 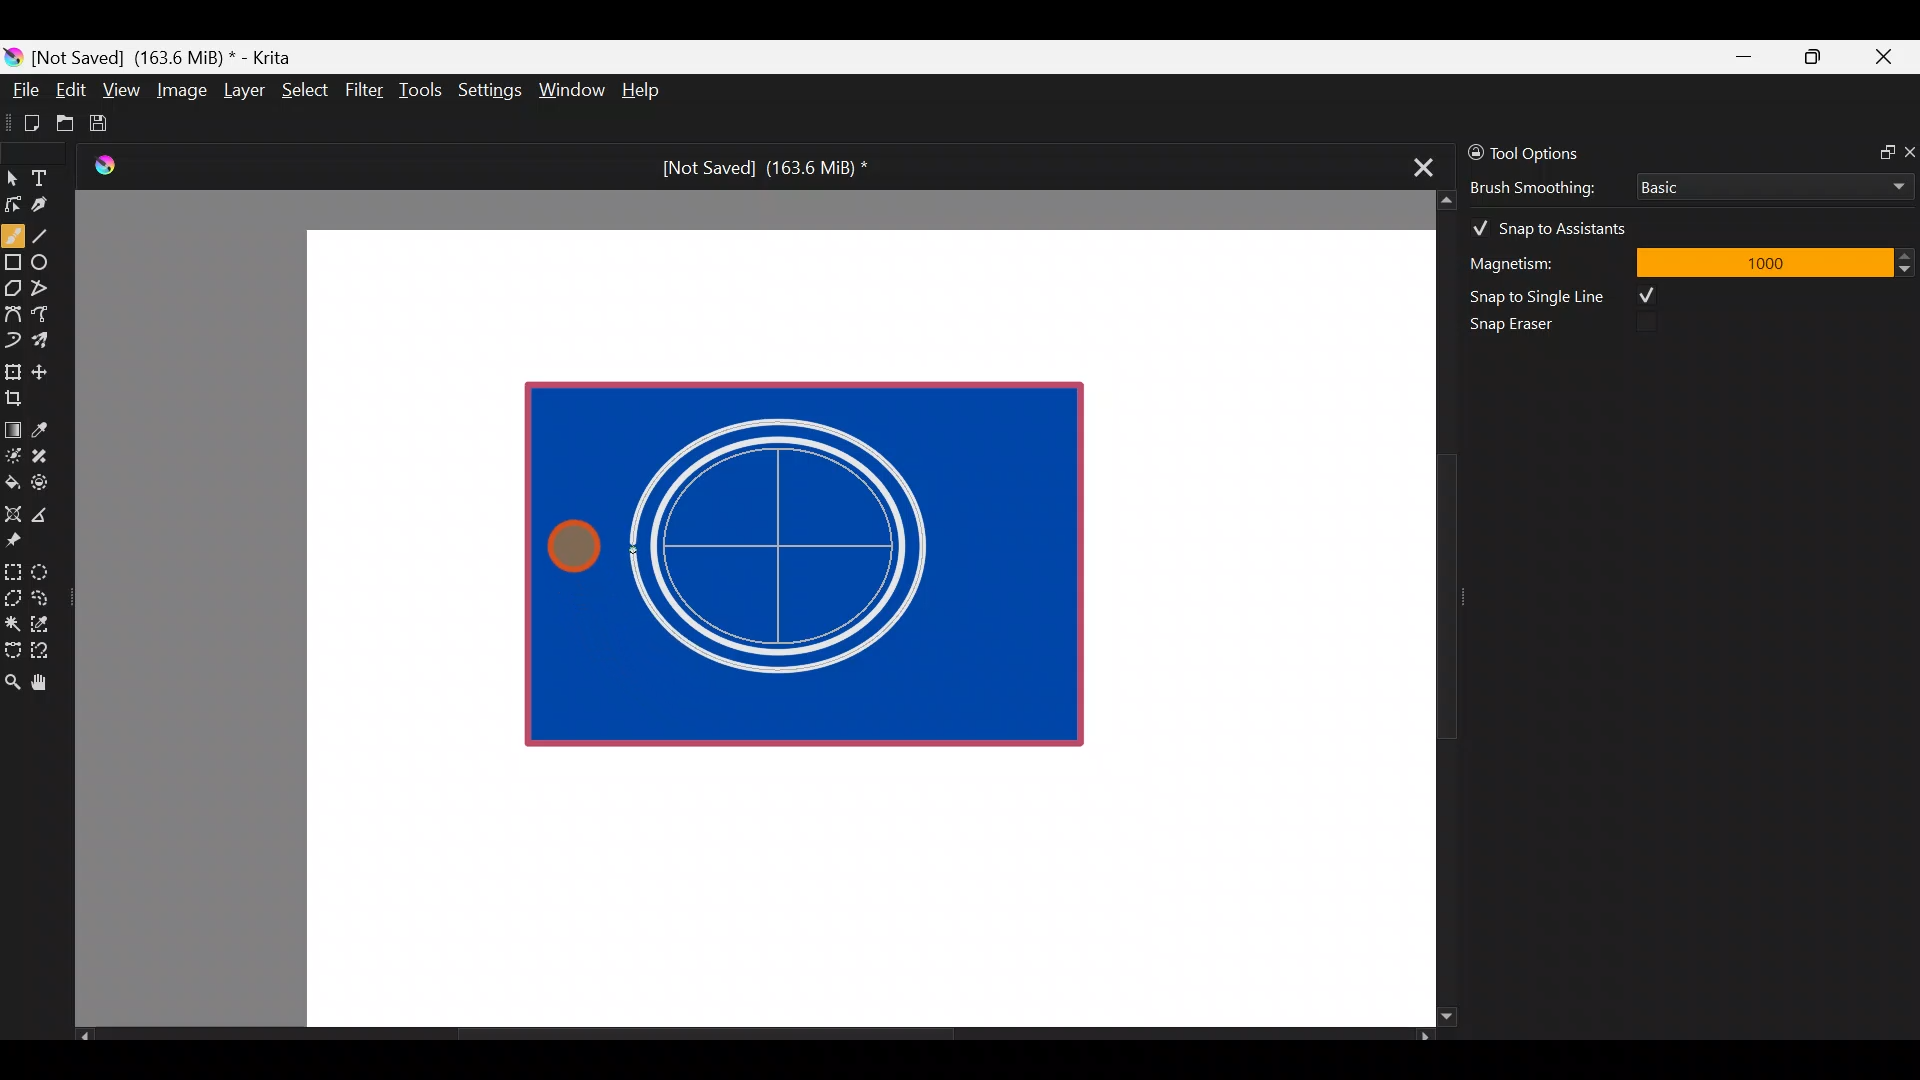 I want to click on Reference images tool, so click(x=20, y=538).